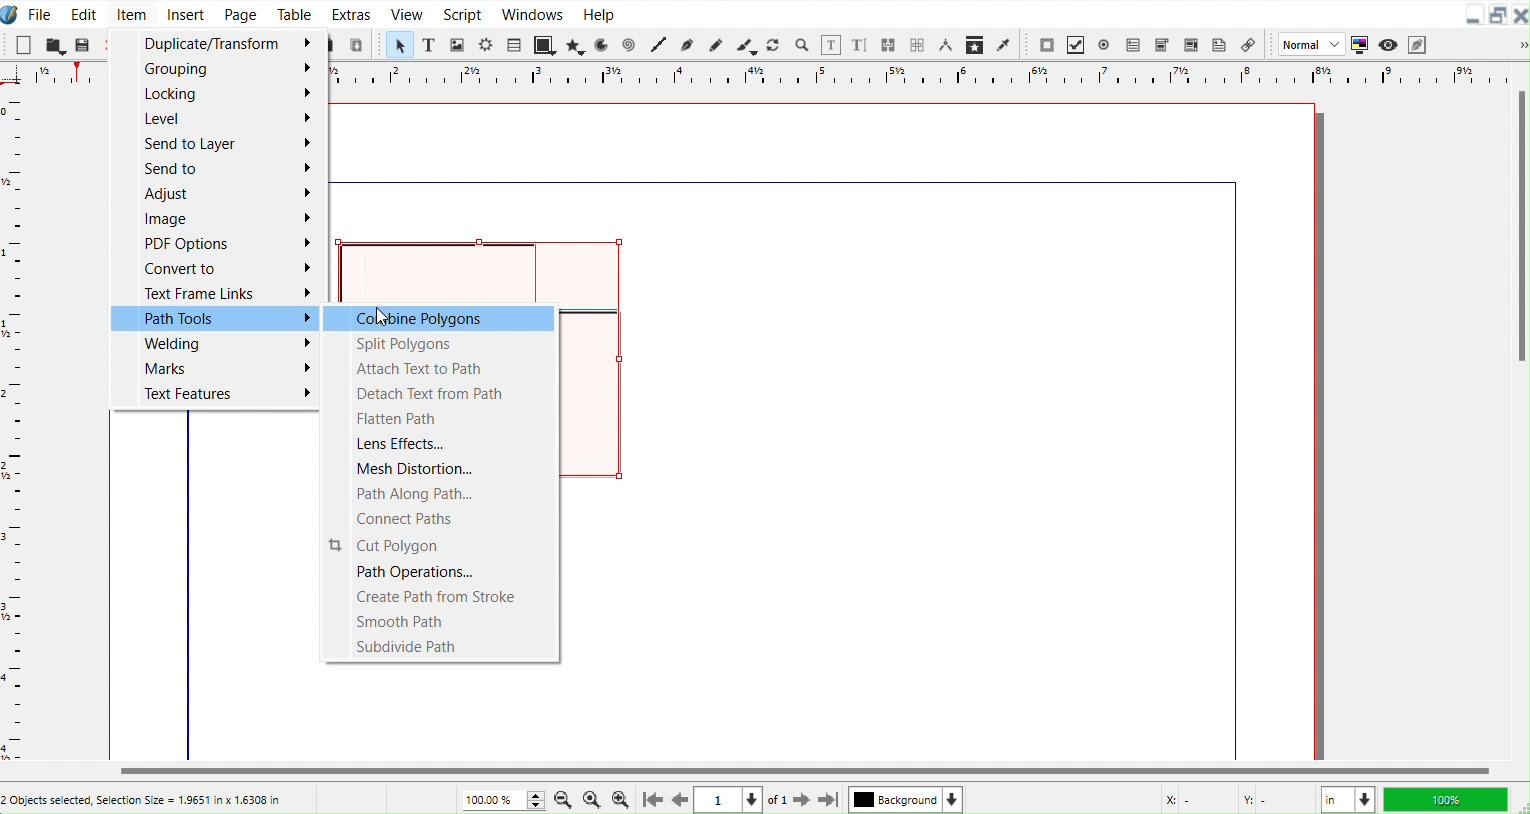 The image size is (1530, 814). I want to click on Path Tools, so click(214, 318).